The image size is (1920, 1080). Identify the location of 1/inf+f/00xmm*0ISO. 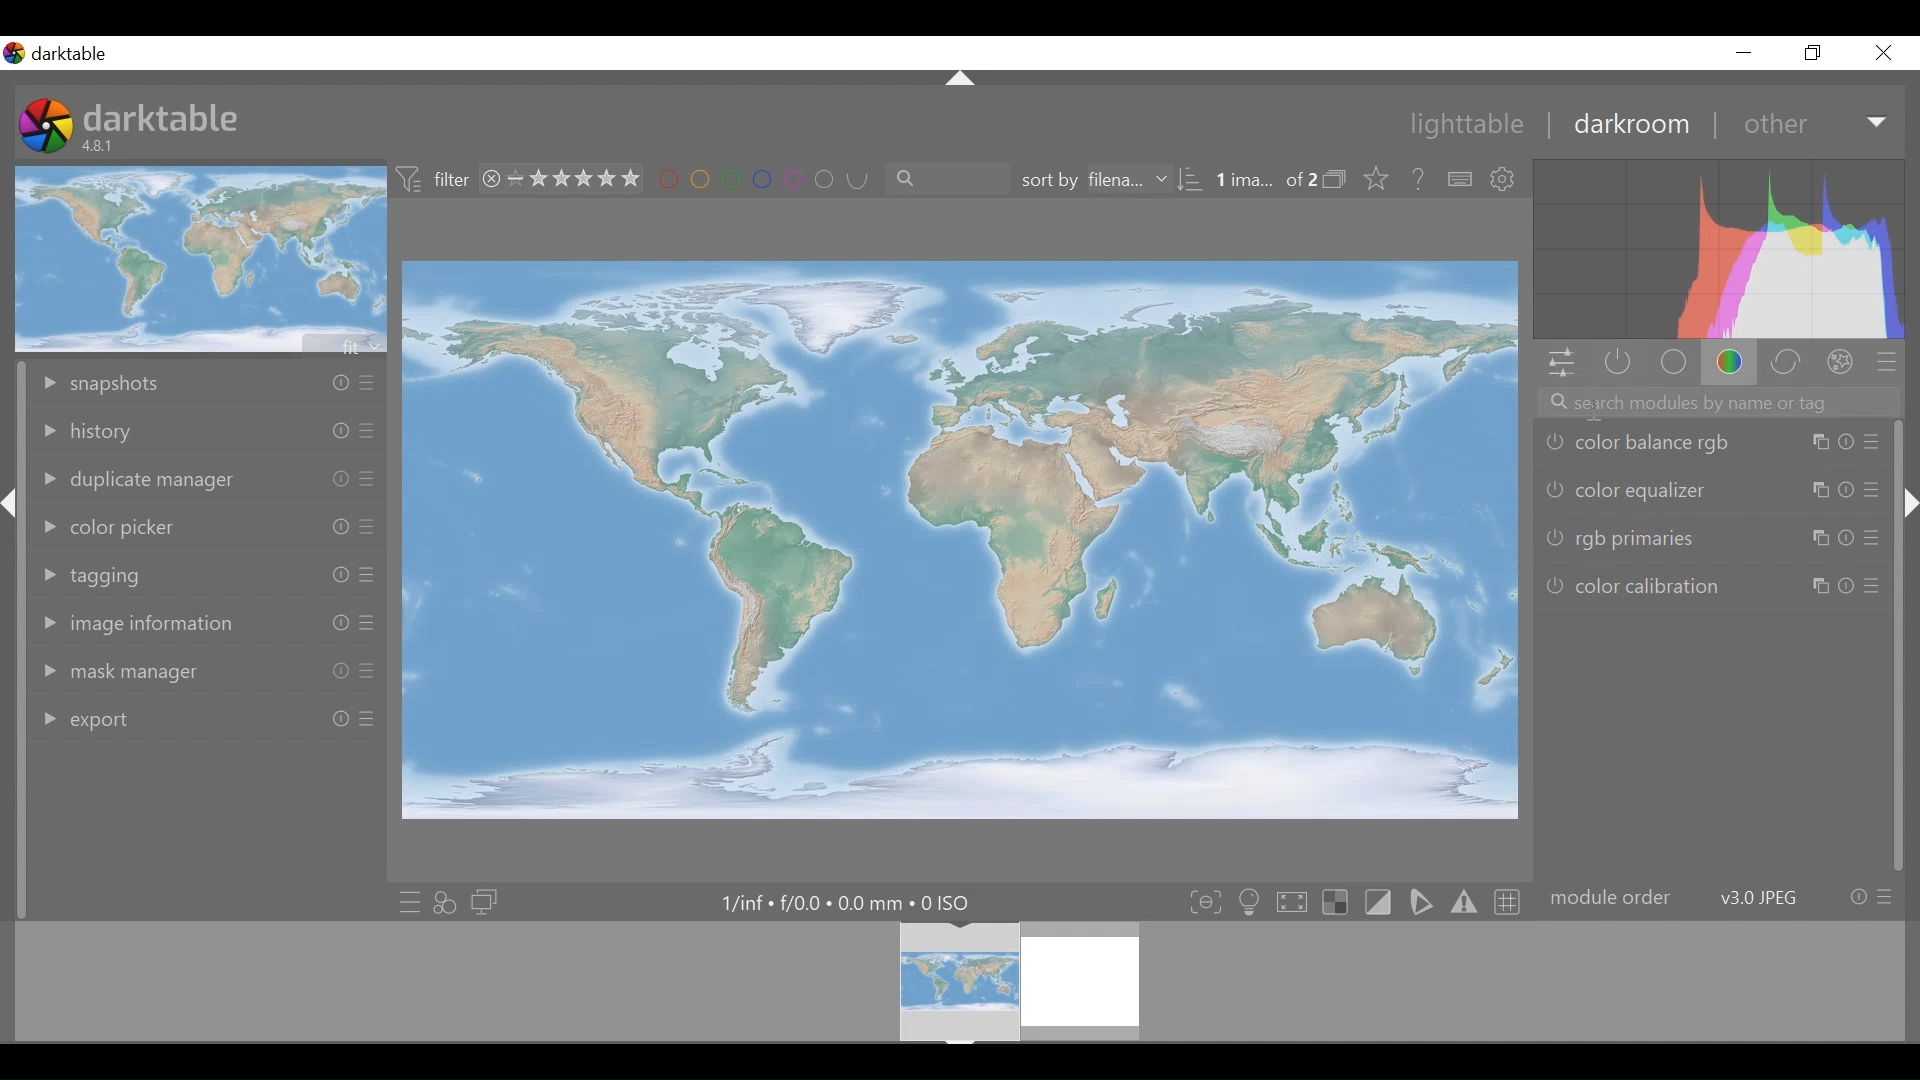
(843, 903).